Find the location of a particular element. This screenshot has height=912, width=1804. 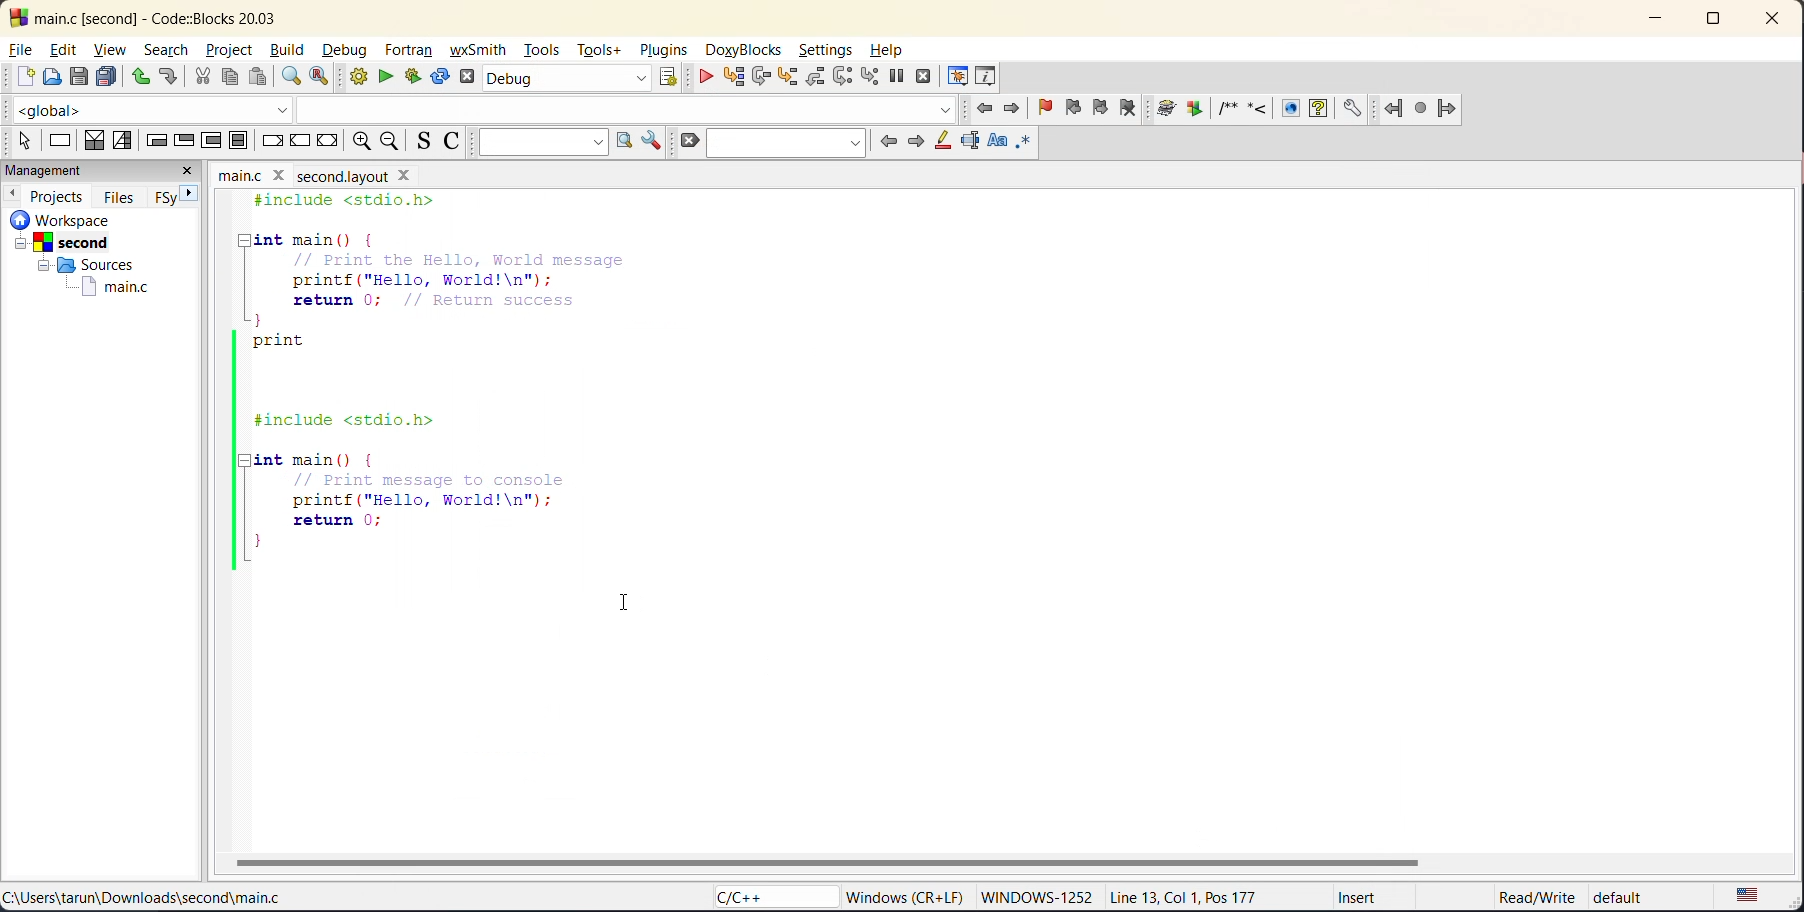

close is located at coordinates (192, 171).